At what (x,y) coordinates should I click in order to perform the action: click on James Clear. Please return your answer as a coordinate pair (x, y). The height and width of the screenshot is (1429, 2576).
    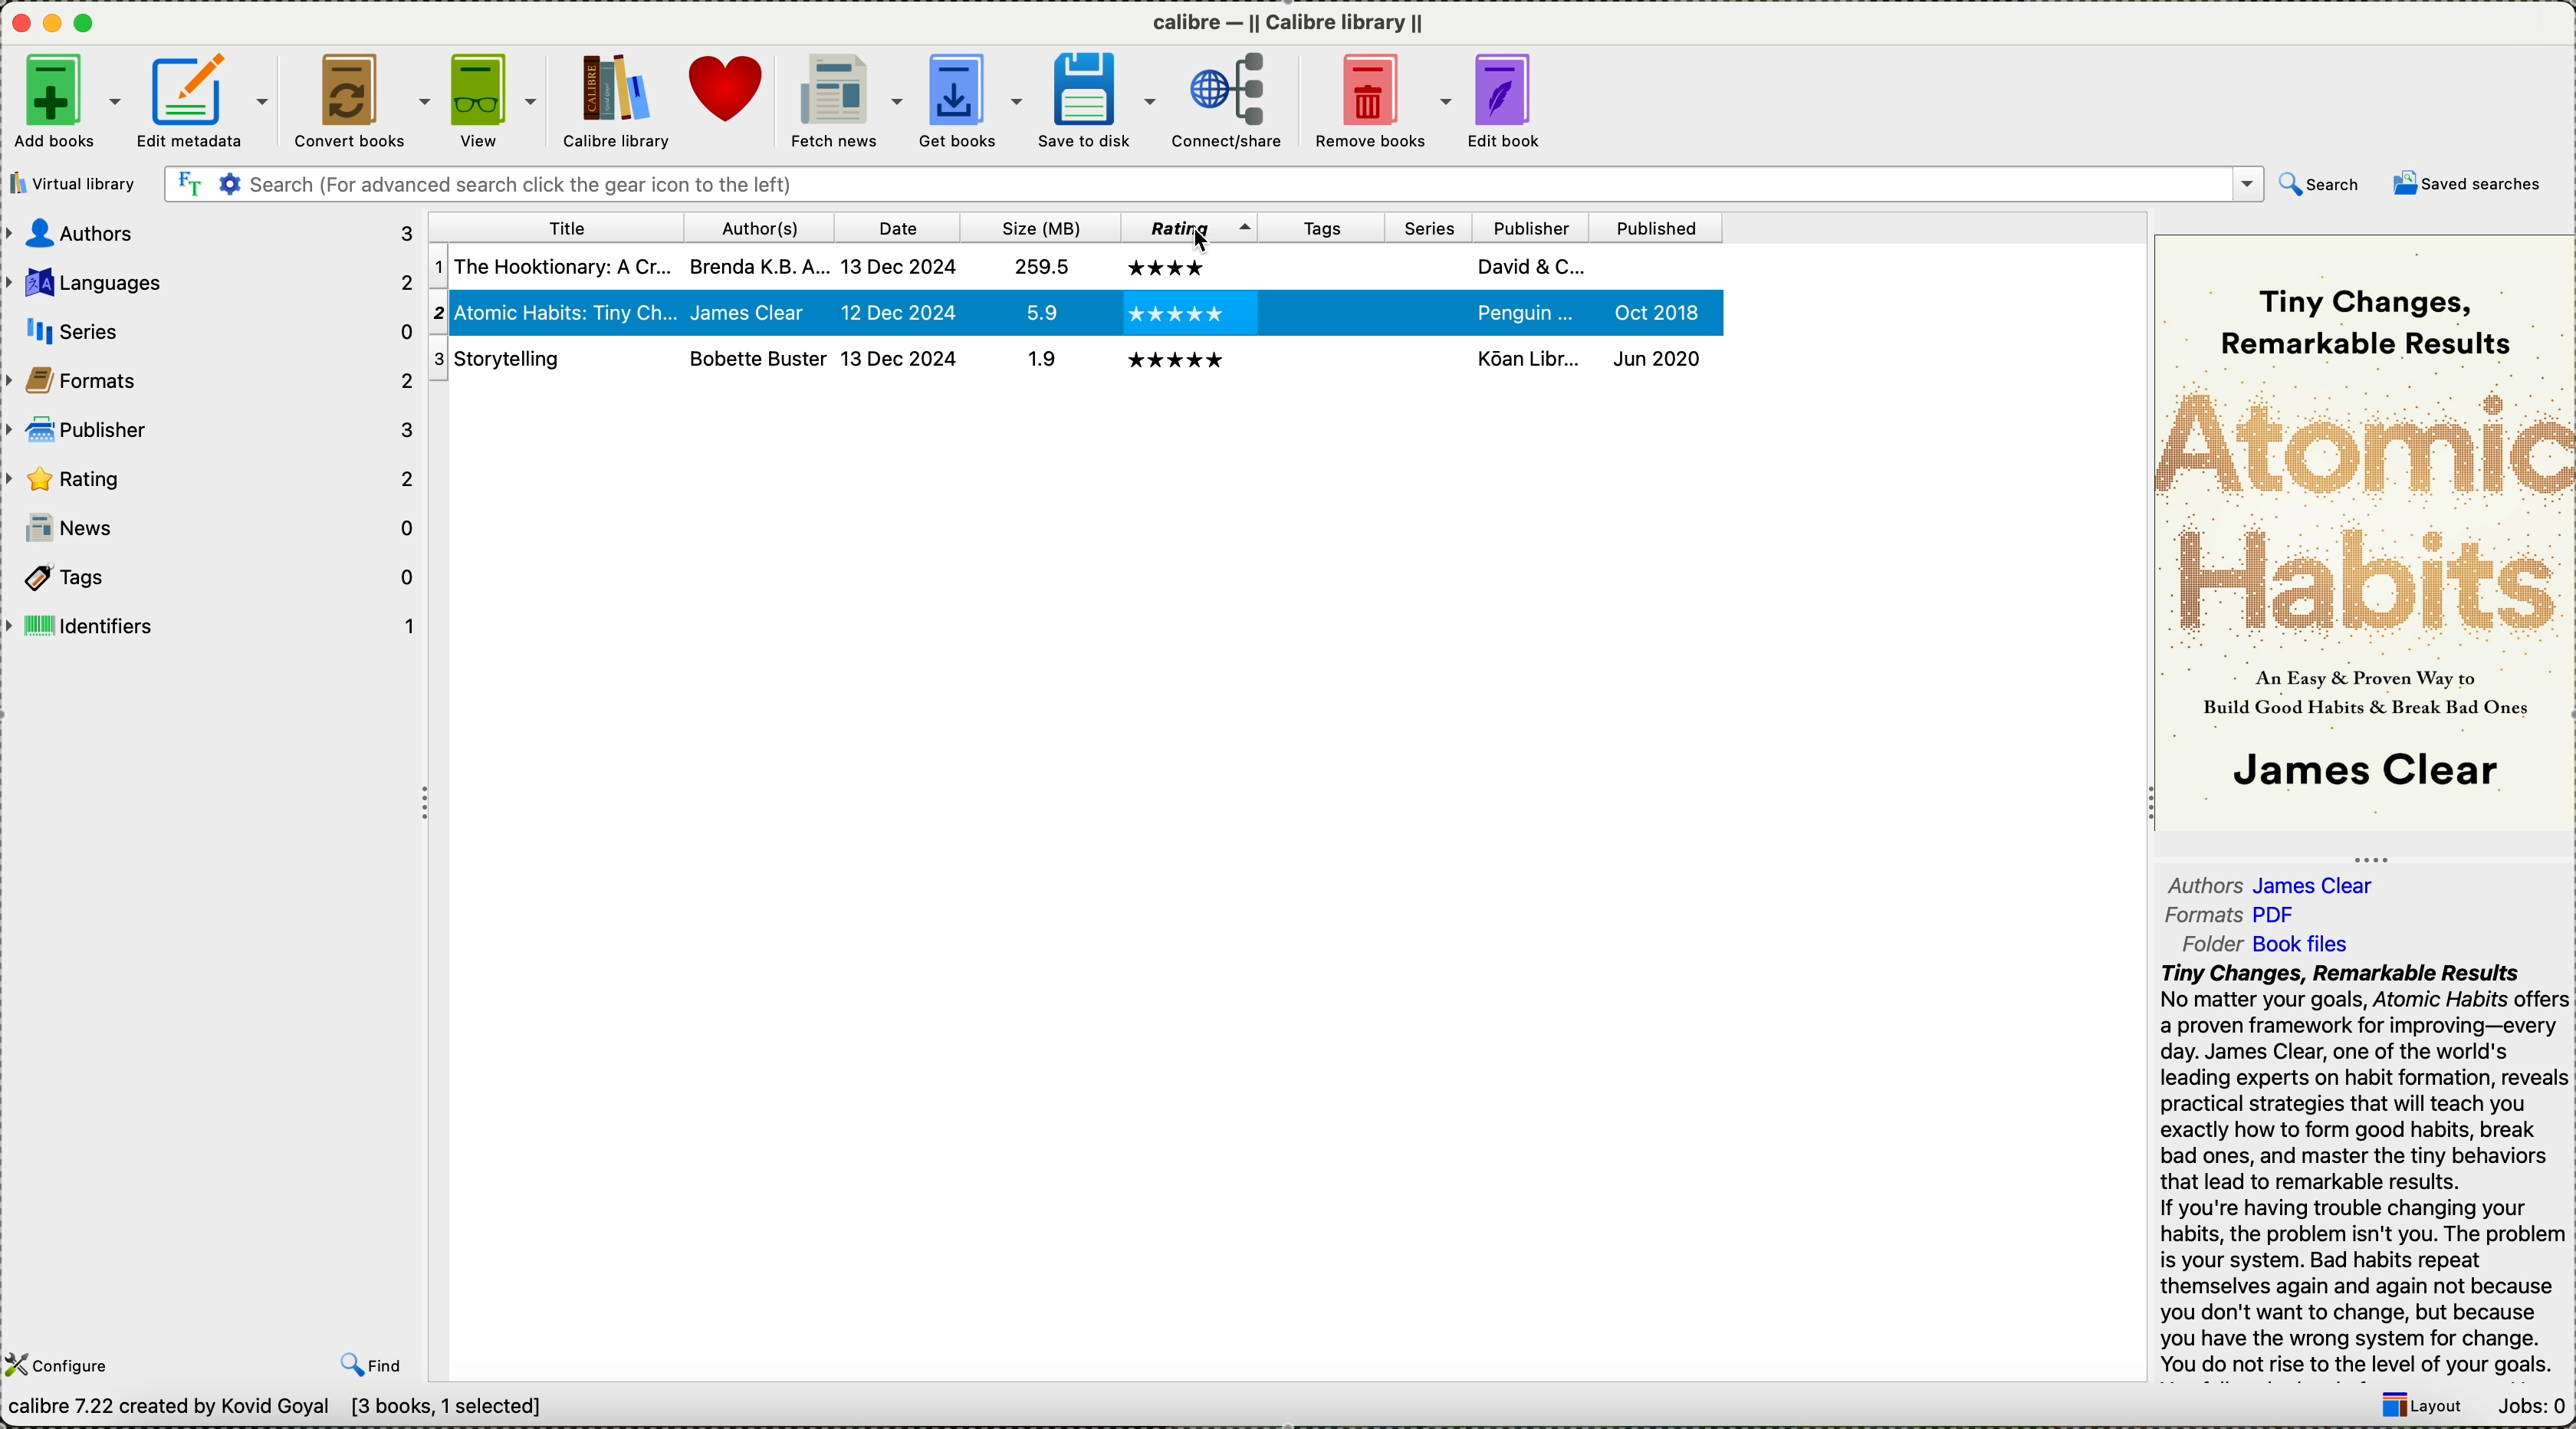
    Looking at the image, I should click on (2324, 884).